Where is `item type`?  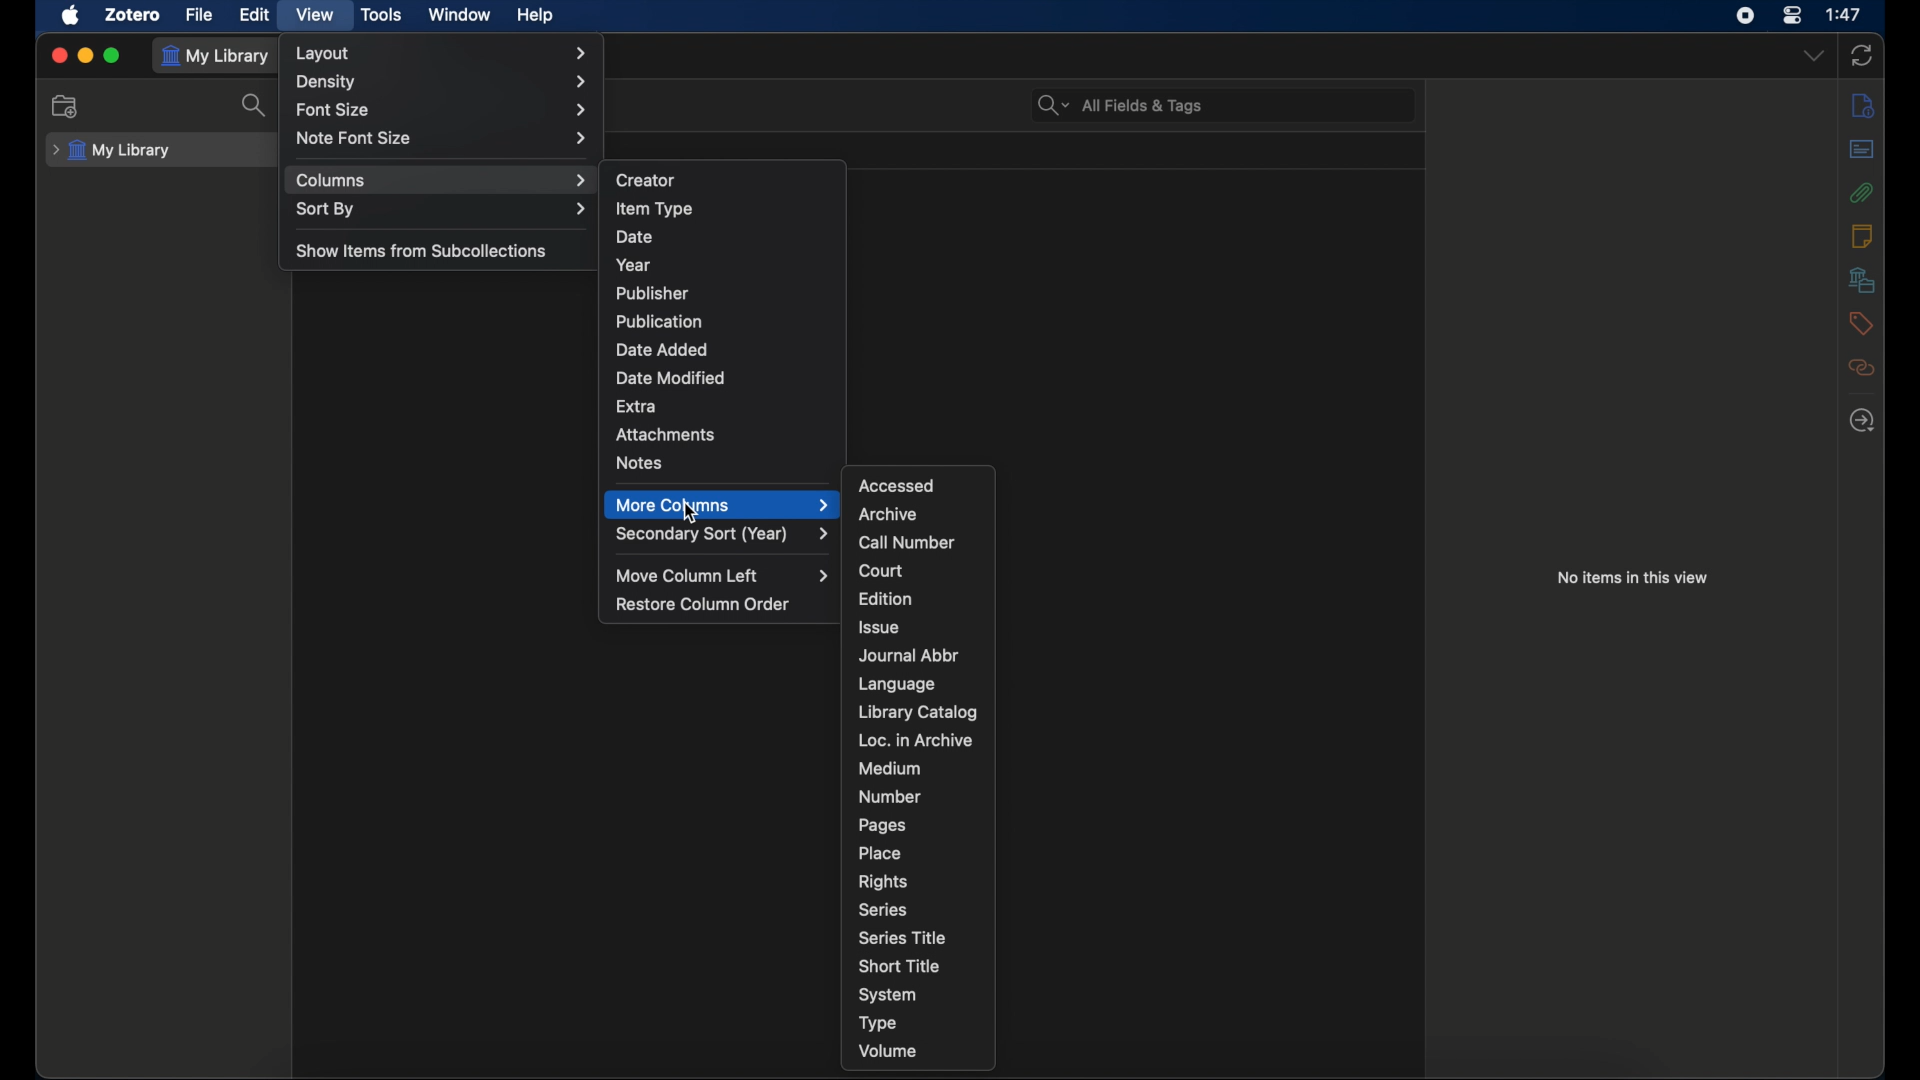 item type is located at coordinates (655, 209).